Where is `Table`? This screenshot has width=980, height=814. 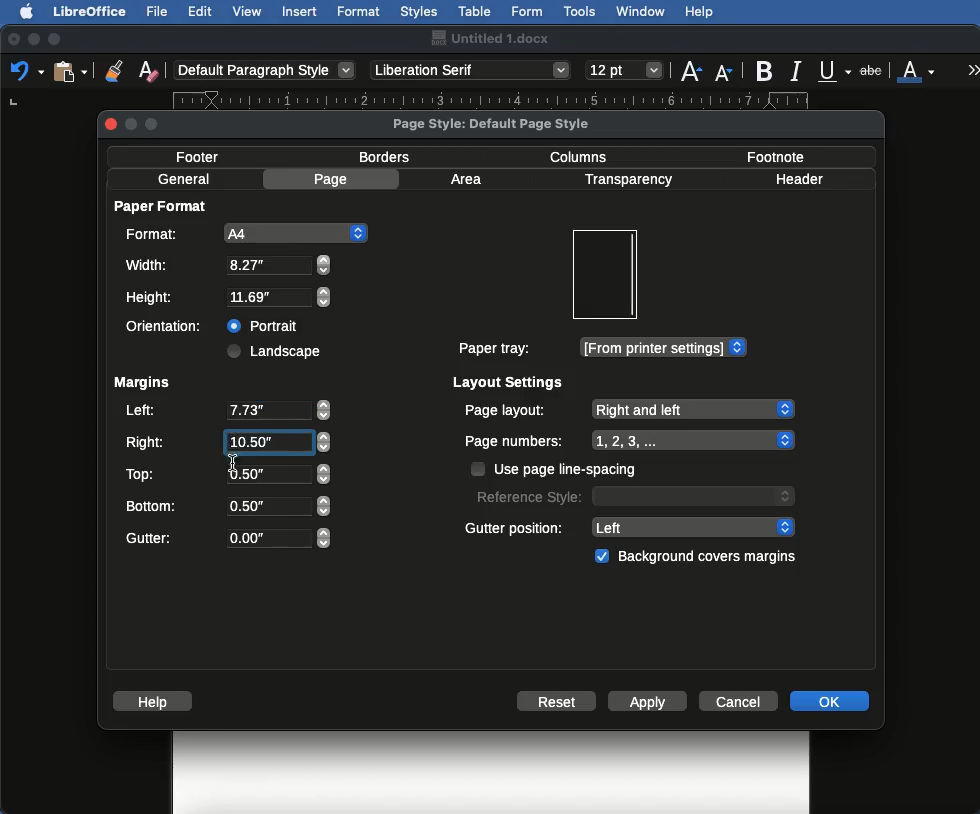 Table is located at coordinates (475, 9).